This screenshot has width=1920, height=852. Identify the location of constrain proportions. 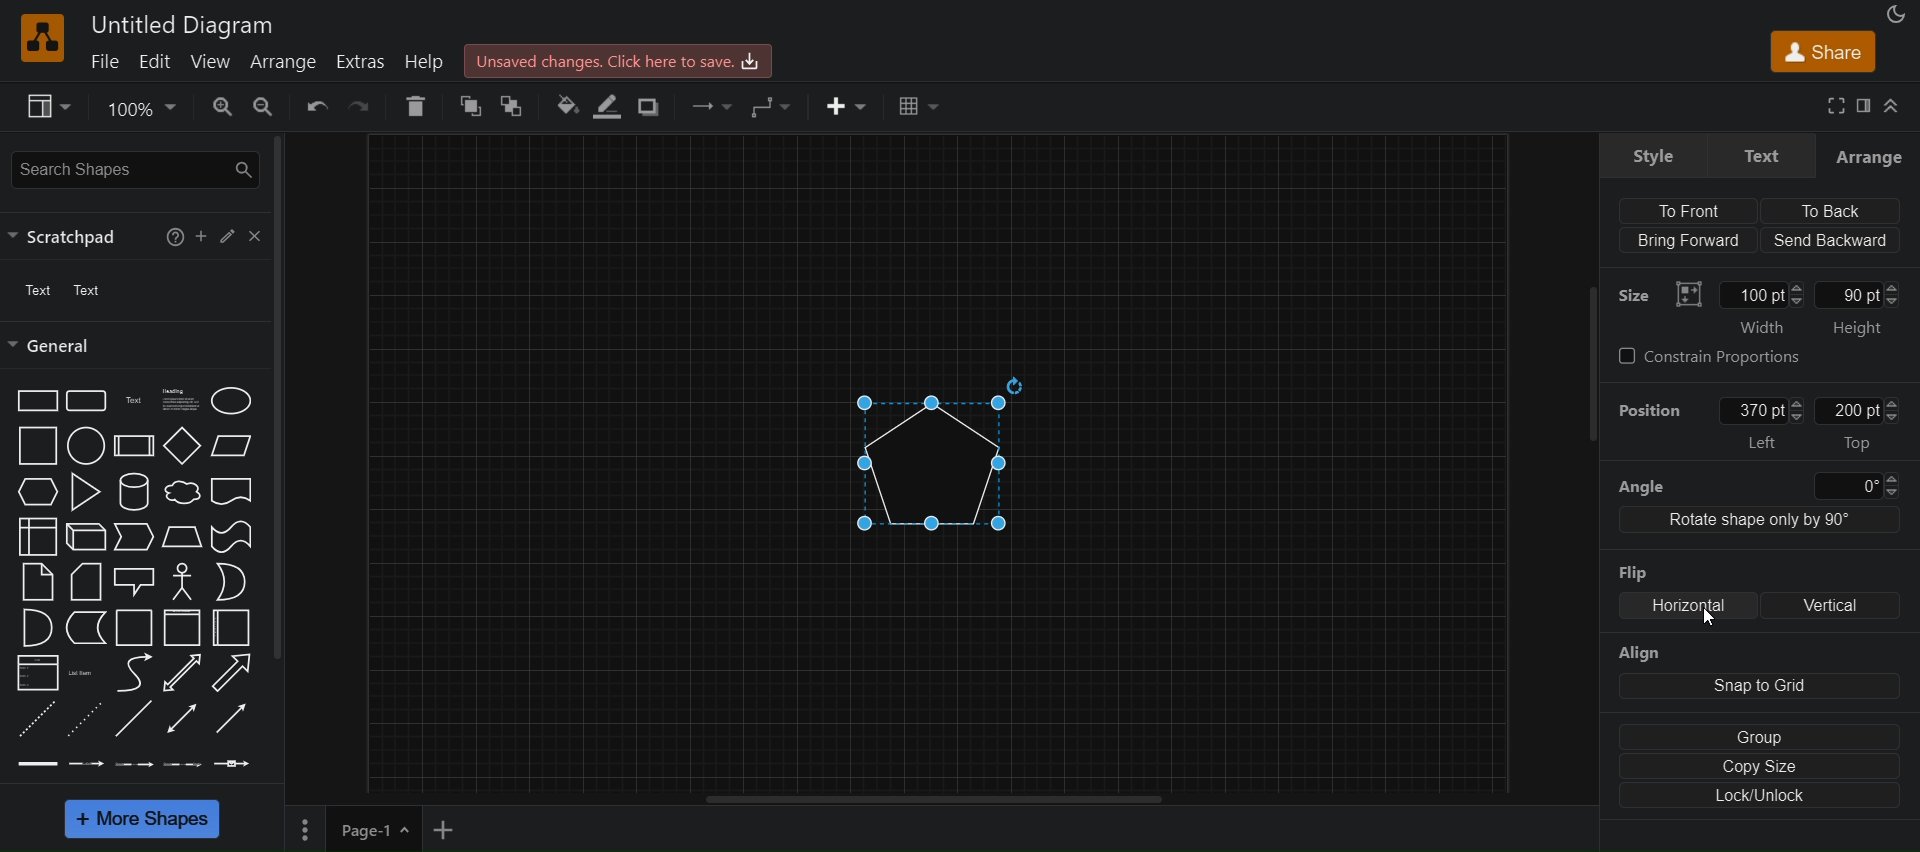
(1710, 357).